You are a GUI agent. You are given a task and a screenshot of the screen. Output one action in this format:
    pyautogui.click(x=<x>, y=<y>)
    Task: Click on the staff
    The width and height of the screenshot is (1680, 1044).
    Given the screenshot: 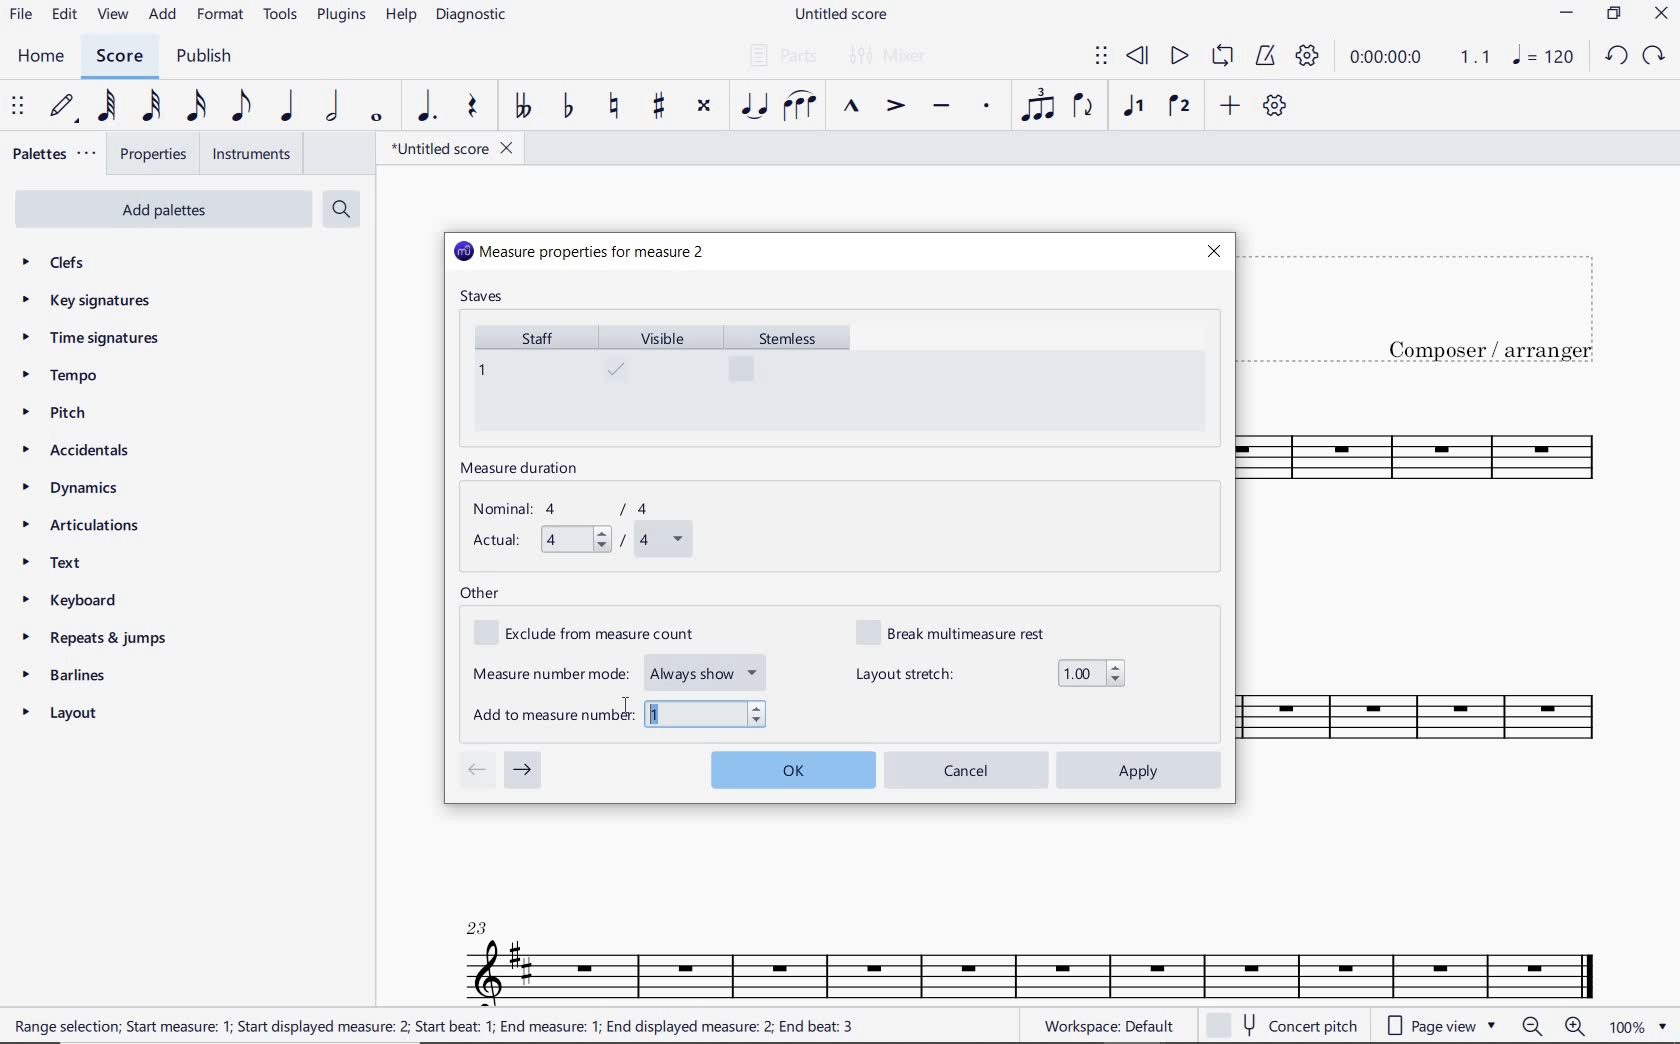 What is the action you would take?
    pyautogui.click(x=530, y=376)
    